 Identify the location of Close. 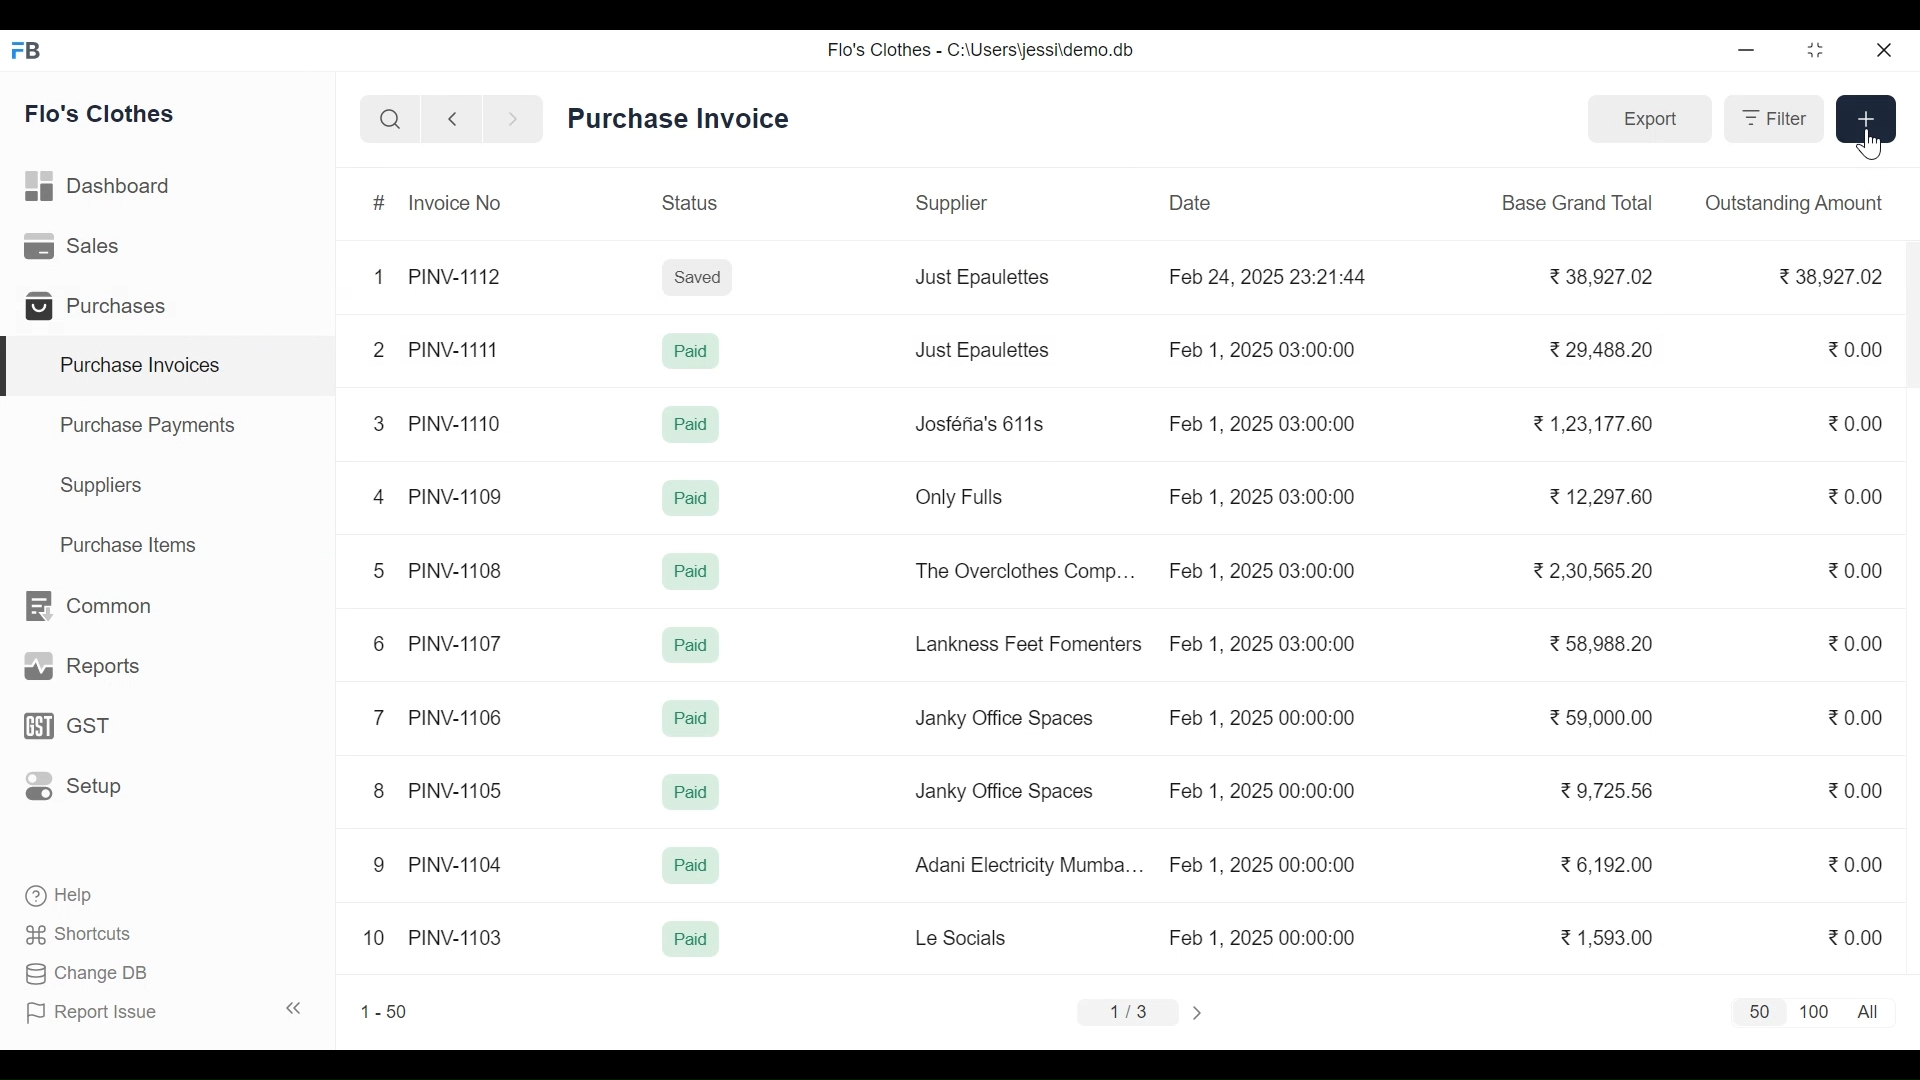
(1884, 50).